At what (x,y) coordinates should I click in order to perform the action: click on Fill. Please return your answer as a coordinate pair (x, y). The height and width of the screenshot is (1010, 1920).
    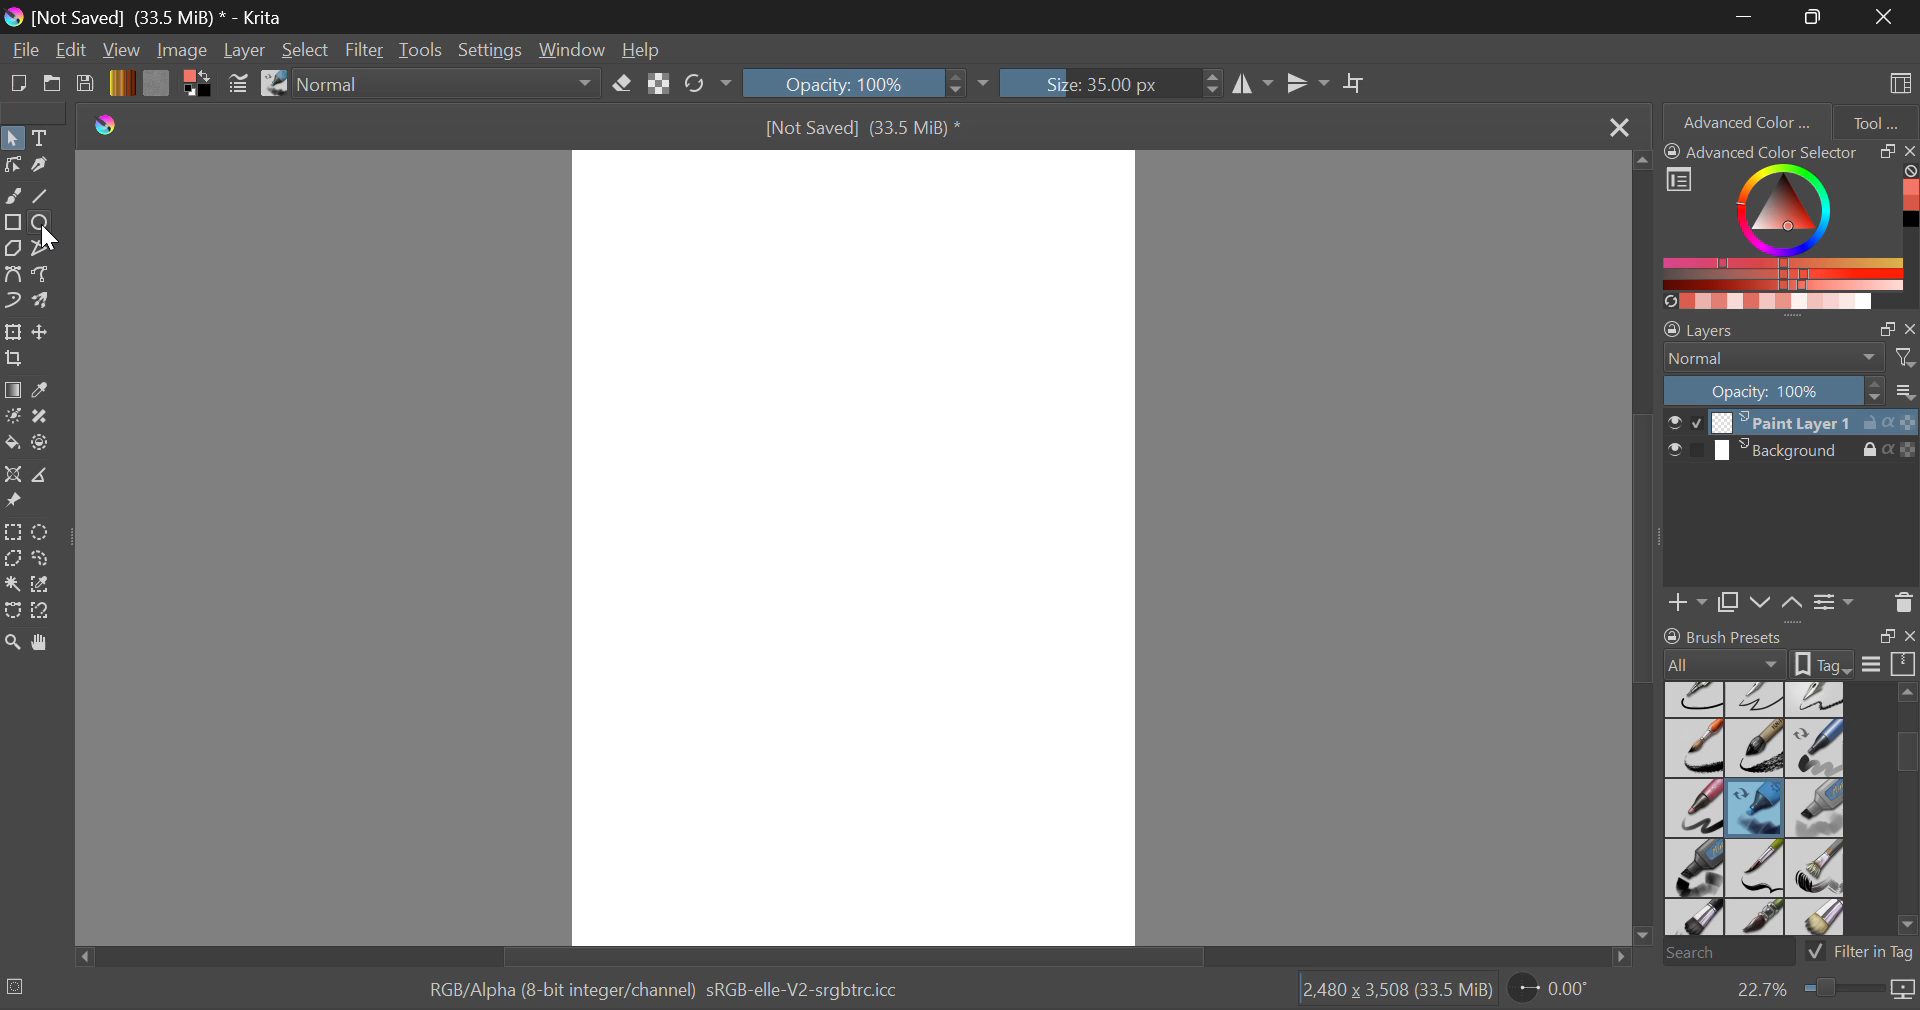
    Looking at the image, I should click on (12, 440).